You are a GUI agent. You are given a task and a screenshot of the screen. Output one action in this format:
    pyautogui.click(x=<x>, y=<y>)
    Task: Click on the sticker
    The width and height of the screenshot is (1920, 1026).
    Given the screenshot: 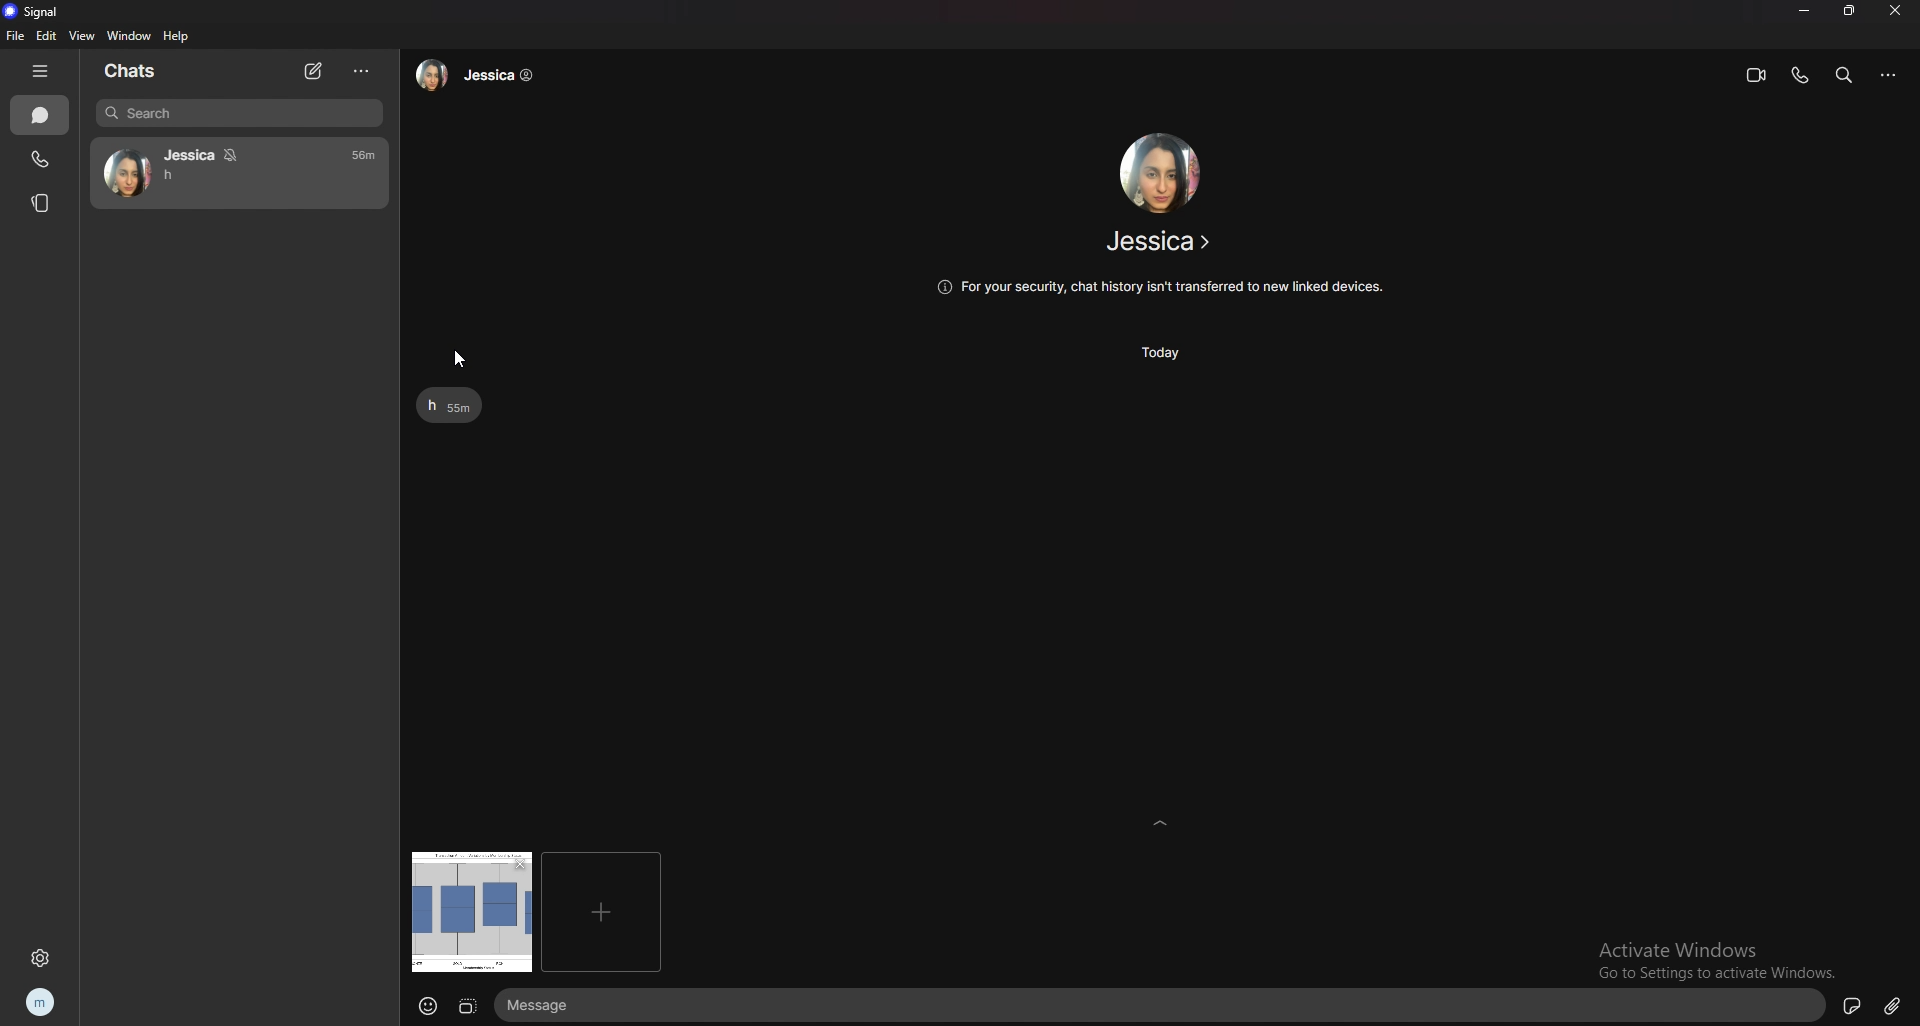 What is the action you would take?
    pyautogui.click(x=1852, y=1003)
    